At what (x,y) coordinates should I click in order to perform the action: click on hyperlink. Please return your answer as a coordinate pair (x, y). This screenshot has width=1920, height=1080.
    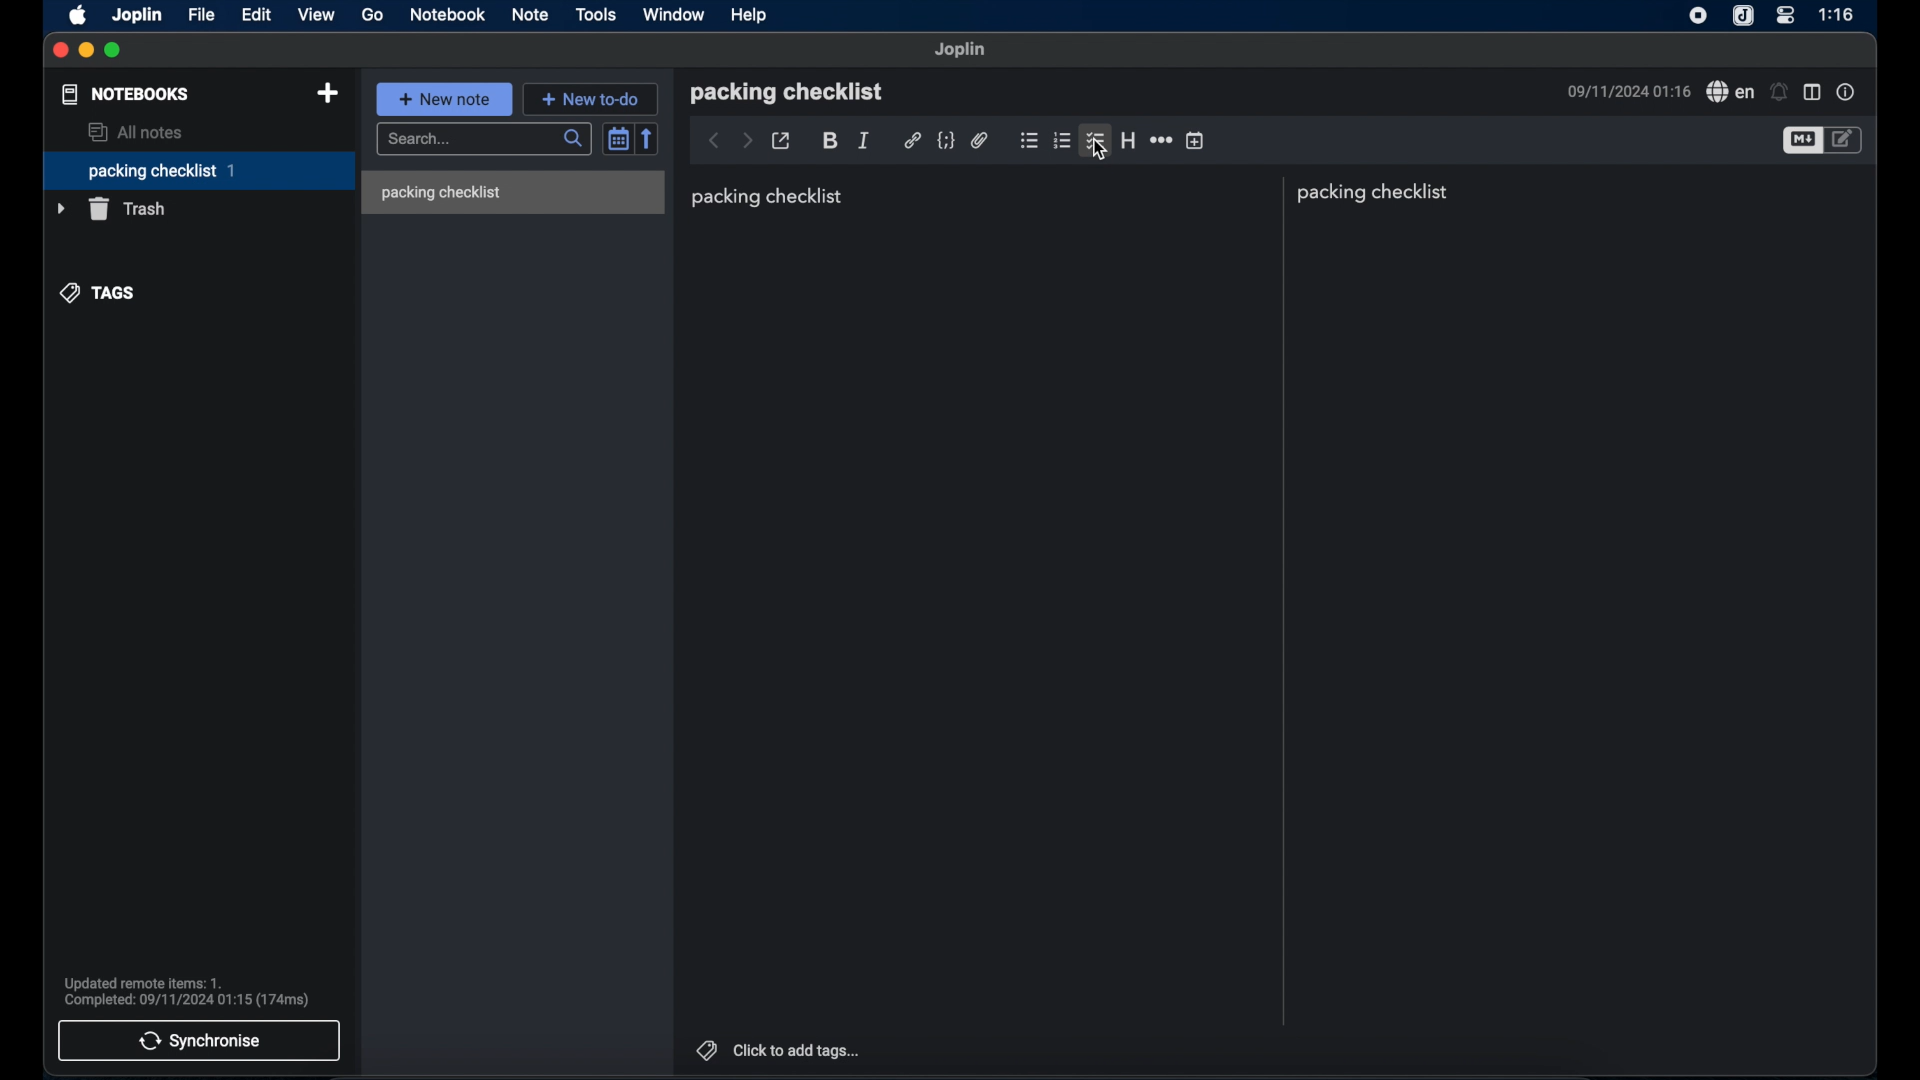
    Looking at the image, I should click on (912, 141).